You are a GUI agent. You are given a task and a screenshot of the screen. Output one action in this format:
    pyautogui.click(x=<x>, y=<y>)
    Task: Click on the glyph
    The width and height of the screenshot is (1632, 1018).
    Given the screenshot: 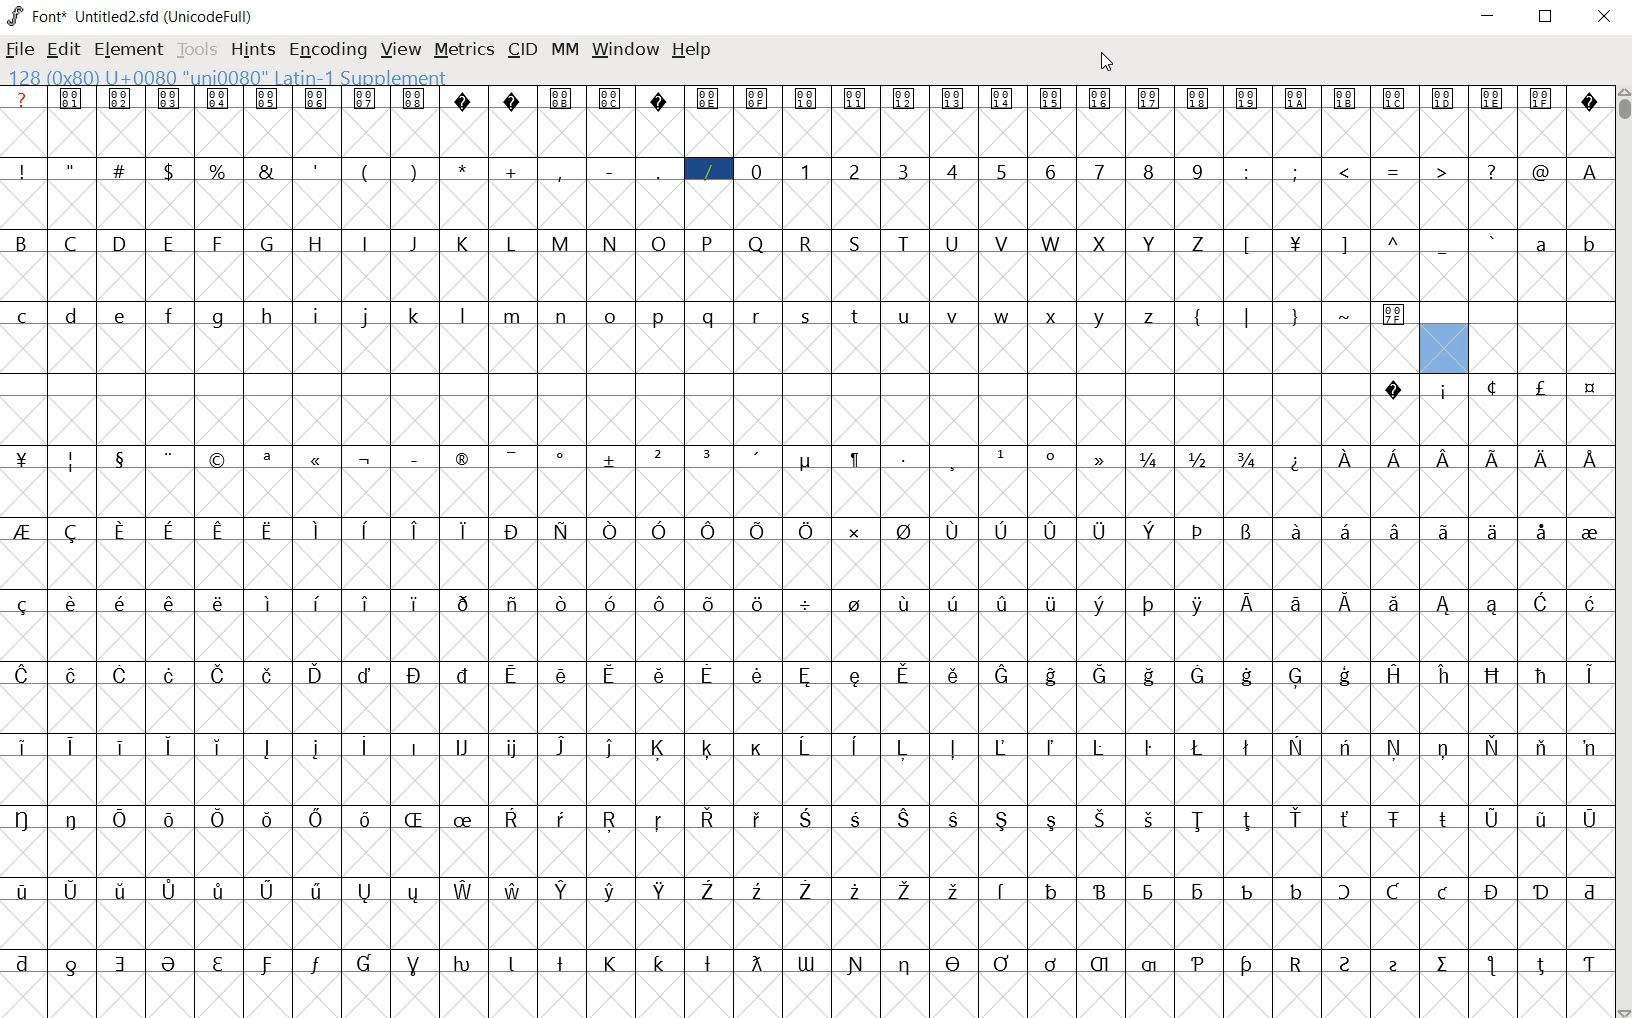 What is the action you would take?
    pyautogui.click(x=512, y=605)
    